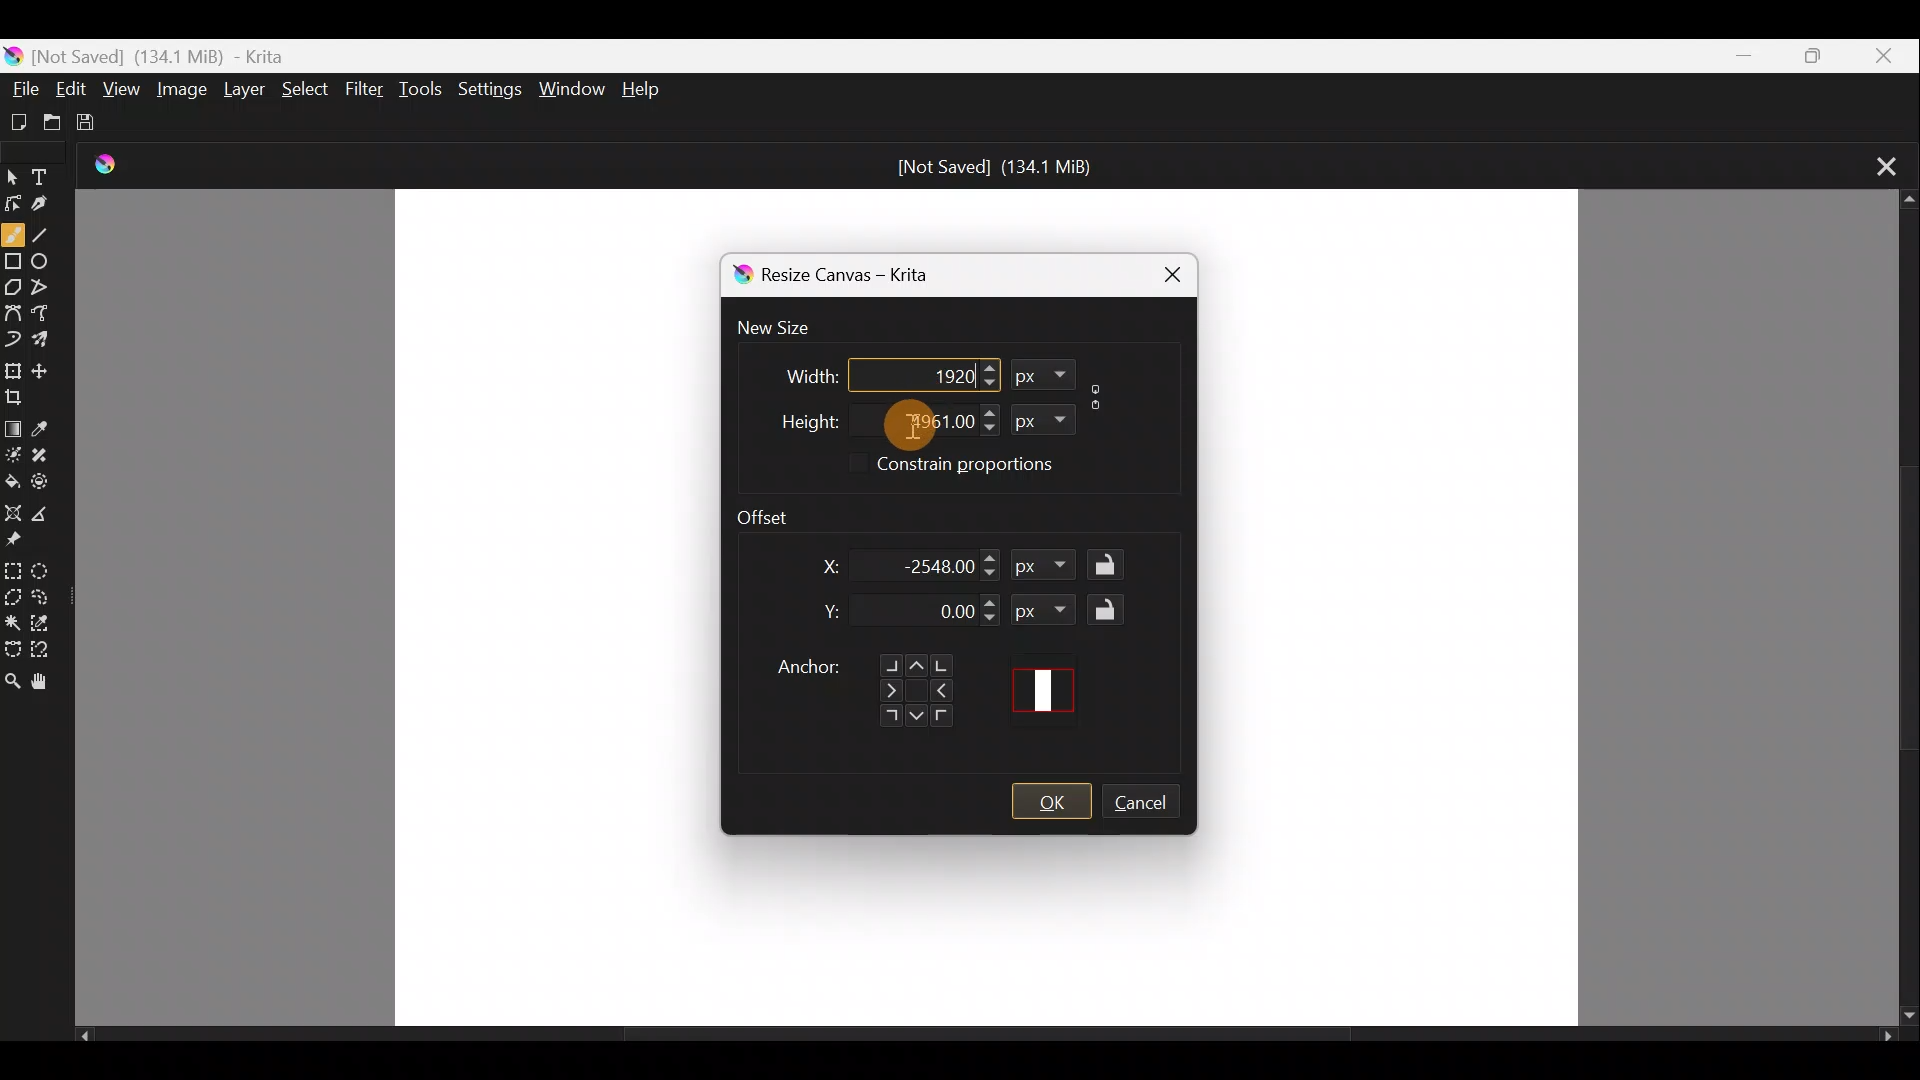 This screenshot has width=1920, height=1080. What do you see at coordinates (16, 451) in the screenshot?
I see `Colourise mask tool` at bounding box center [16, 451].